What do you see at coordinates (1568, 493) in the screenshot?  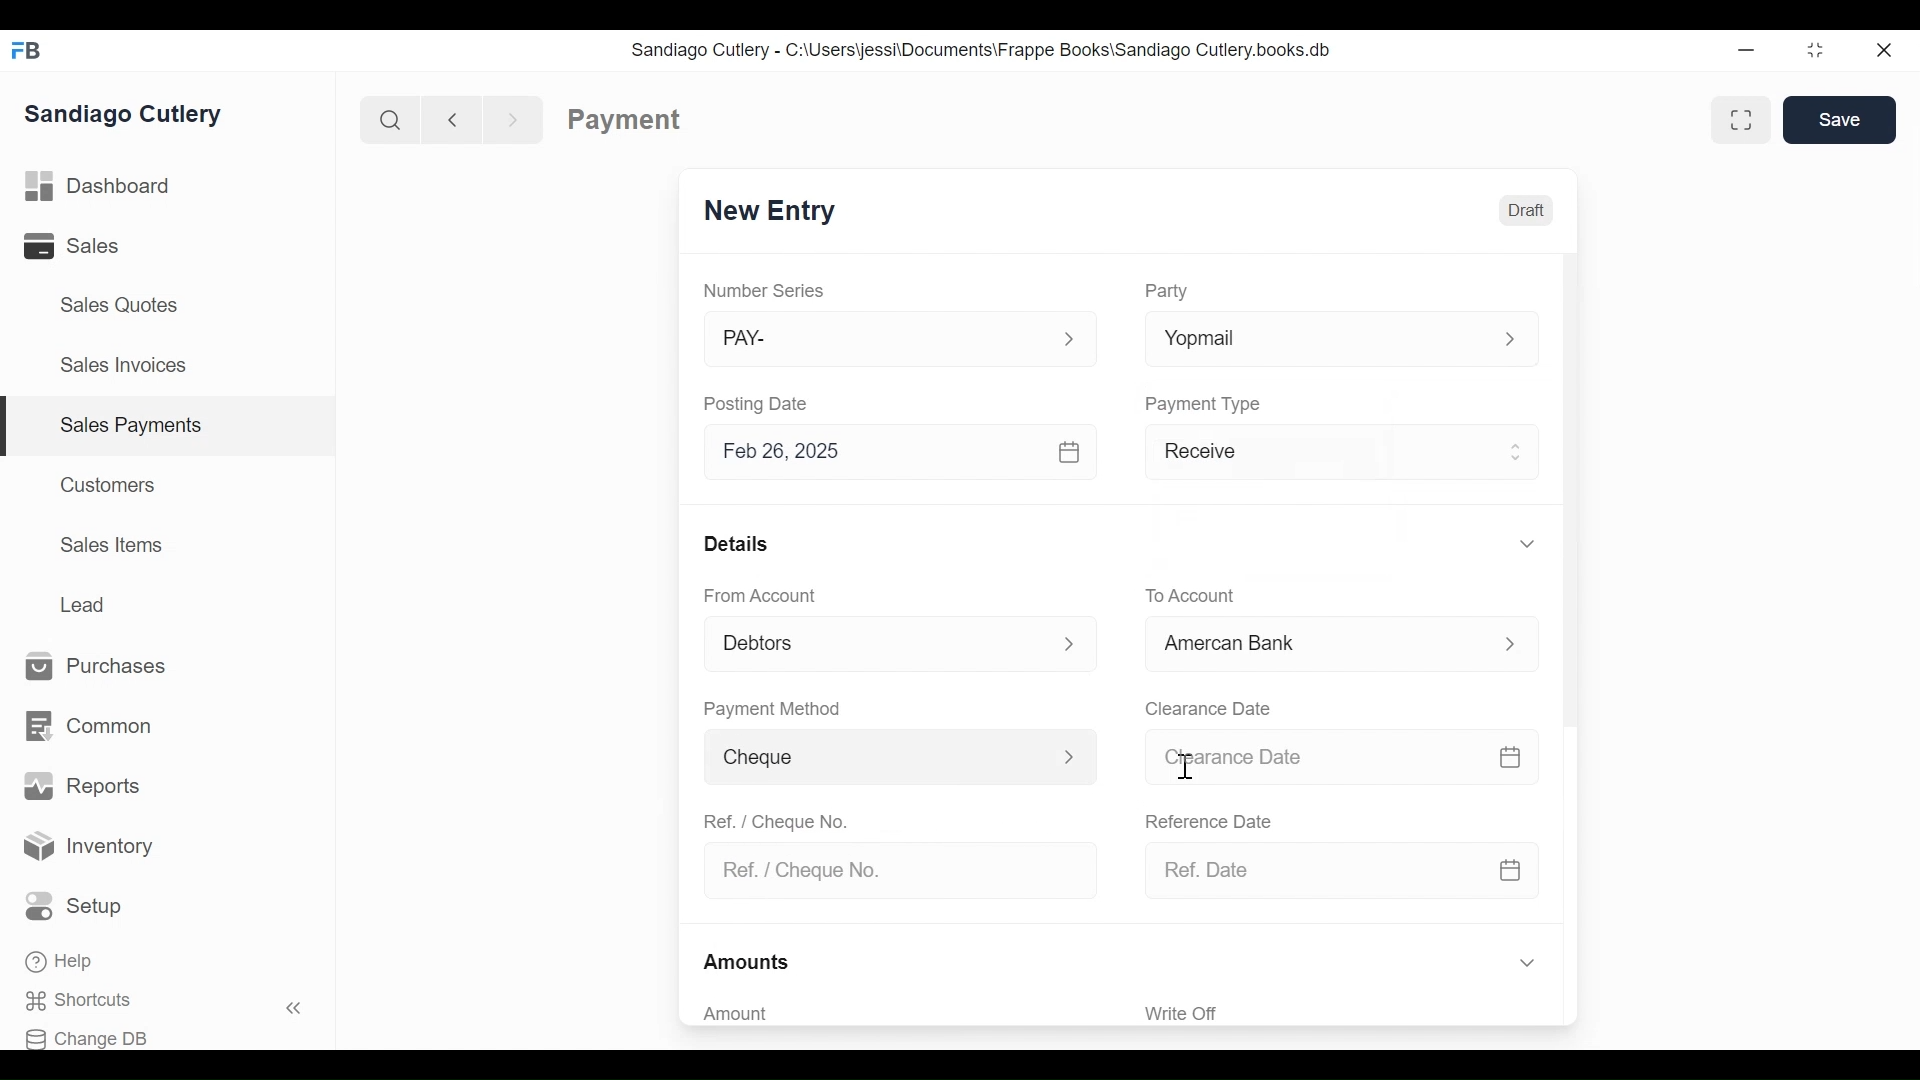 I see `Vertical Scroll bar` at bounding box center [1568, 493].